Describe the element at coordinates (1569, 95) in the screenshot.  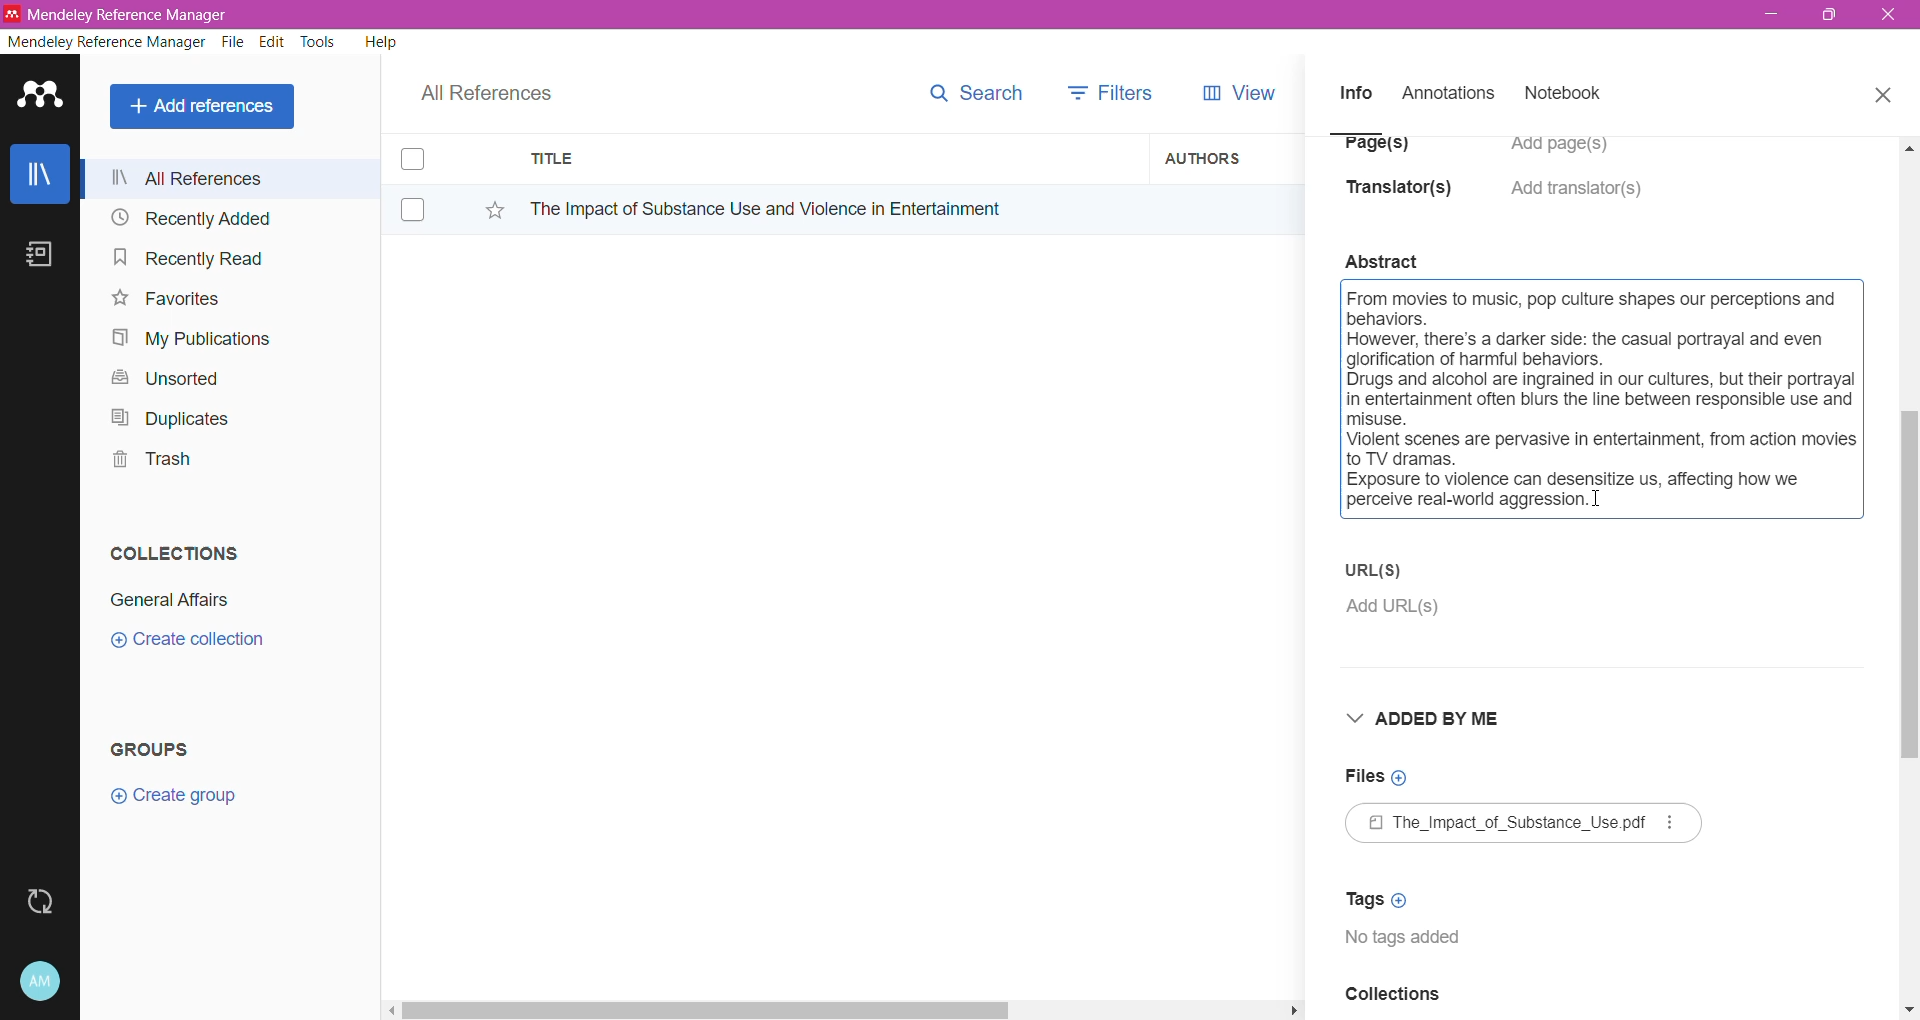
I see `Notebook` at that location.